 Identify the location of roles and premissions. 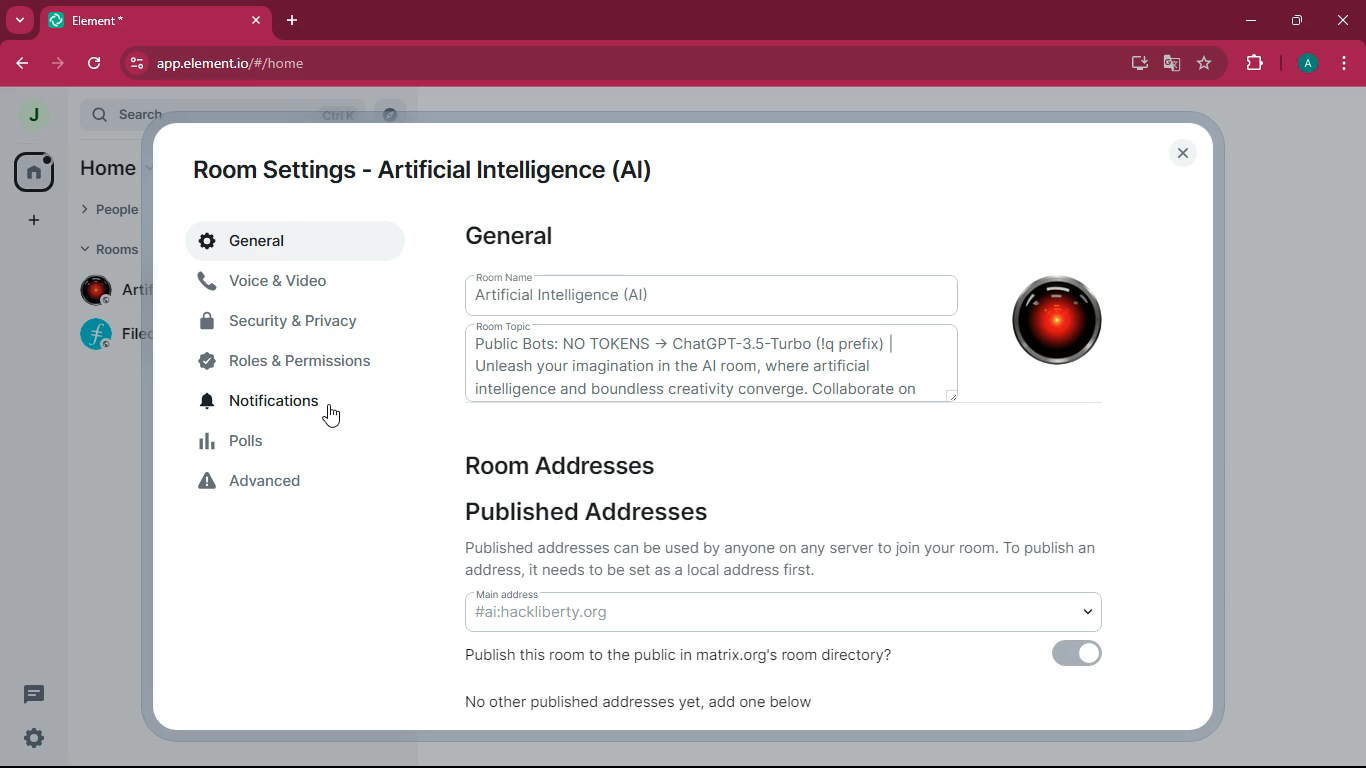
(295, 361).